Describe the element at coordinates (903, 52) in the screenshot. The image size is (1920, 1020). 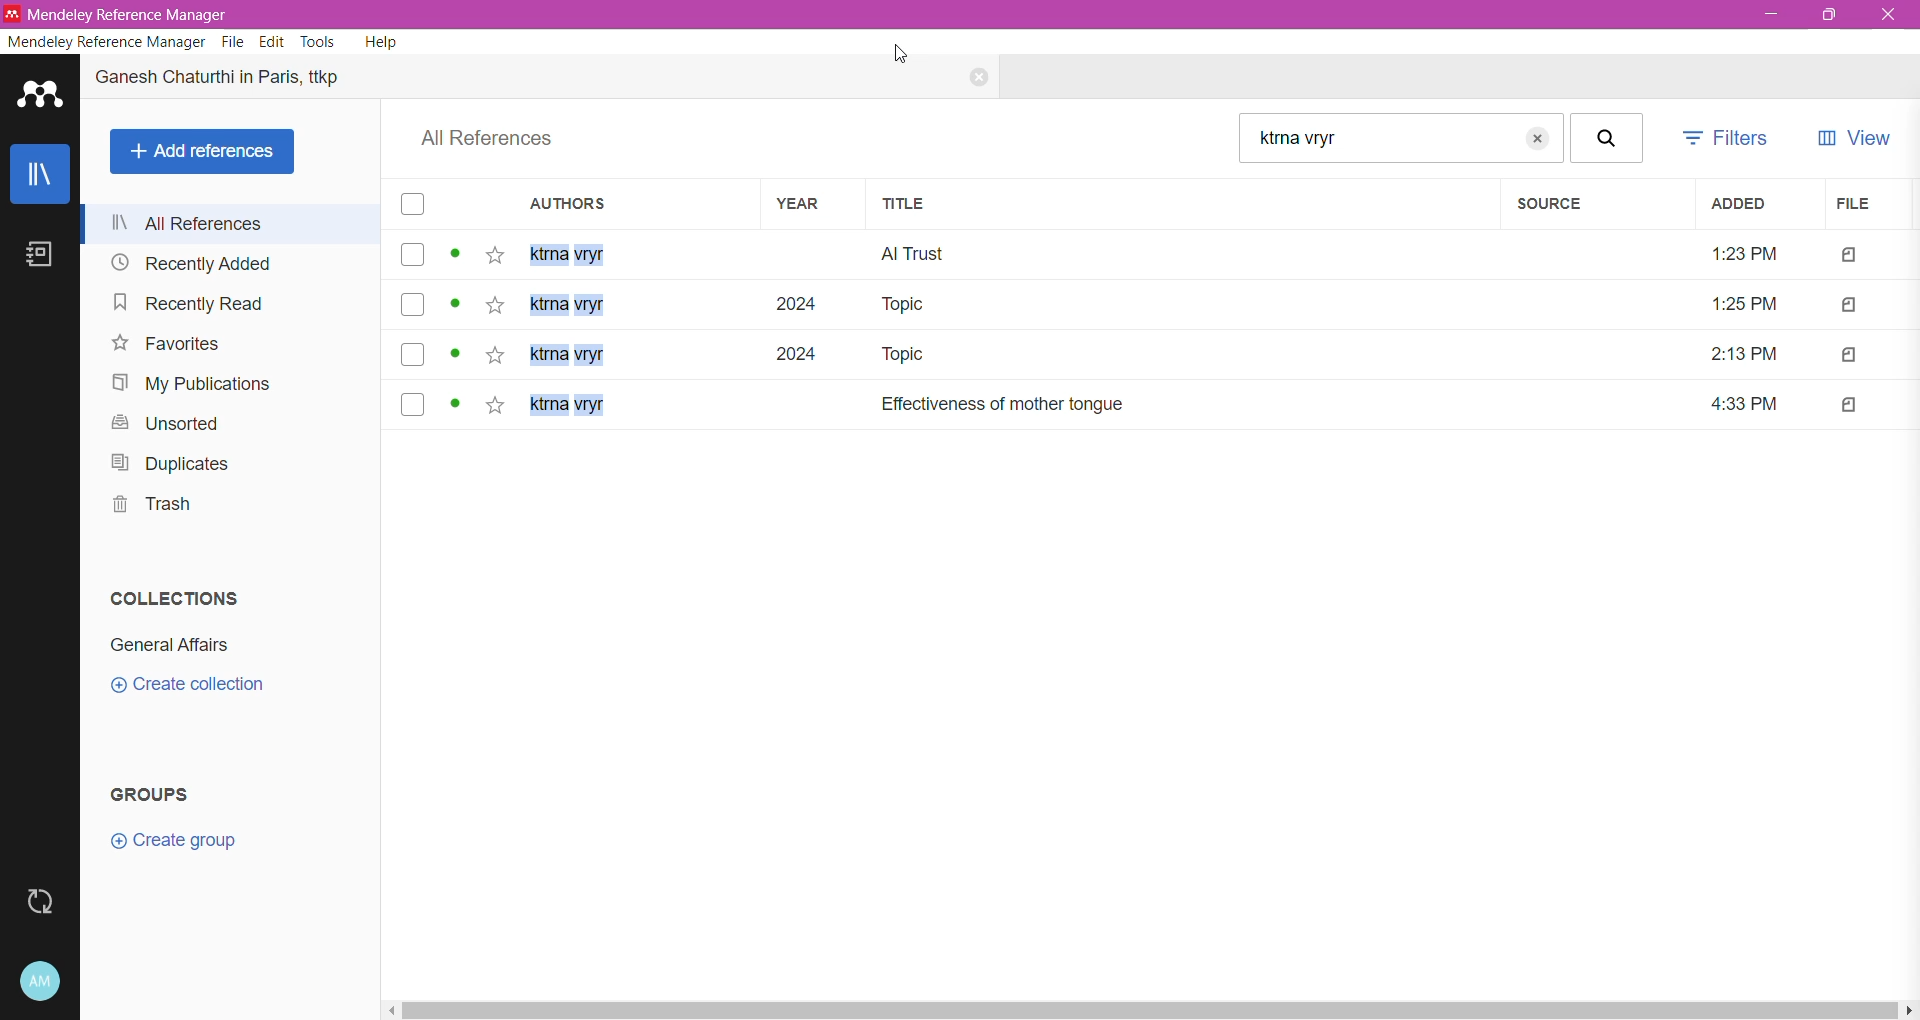
I see `Cursor ` at that location.